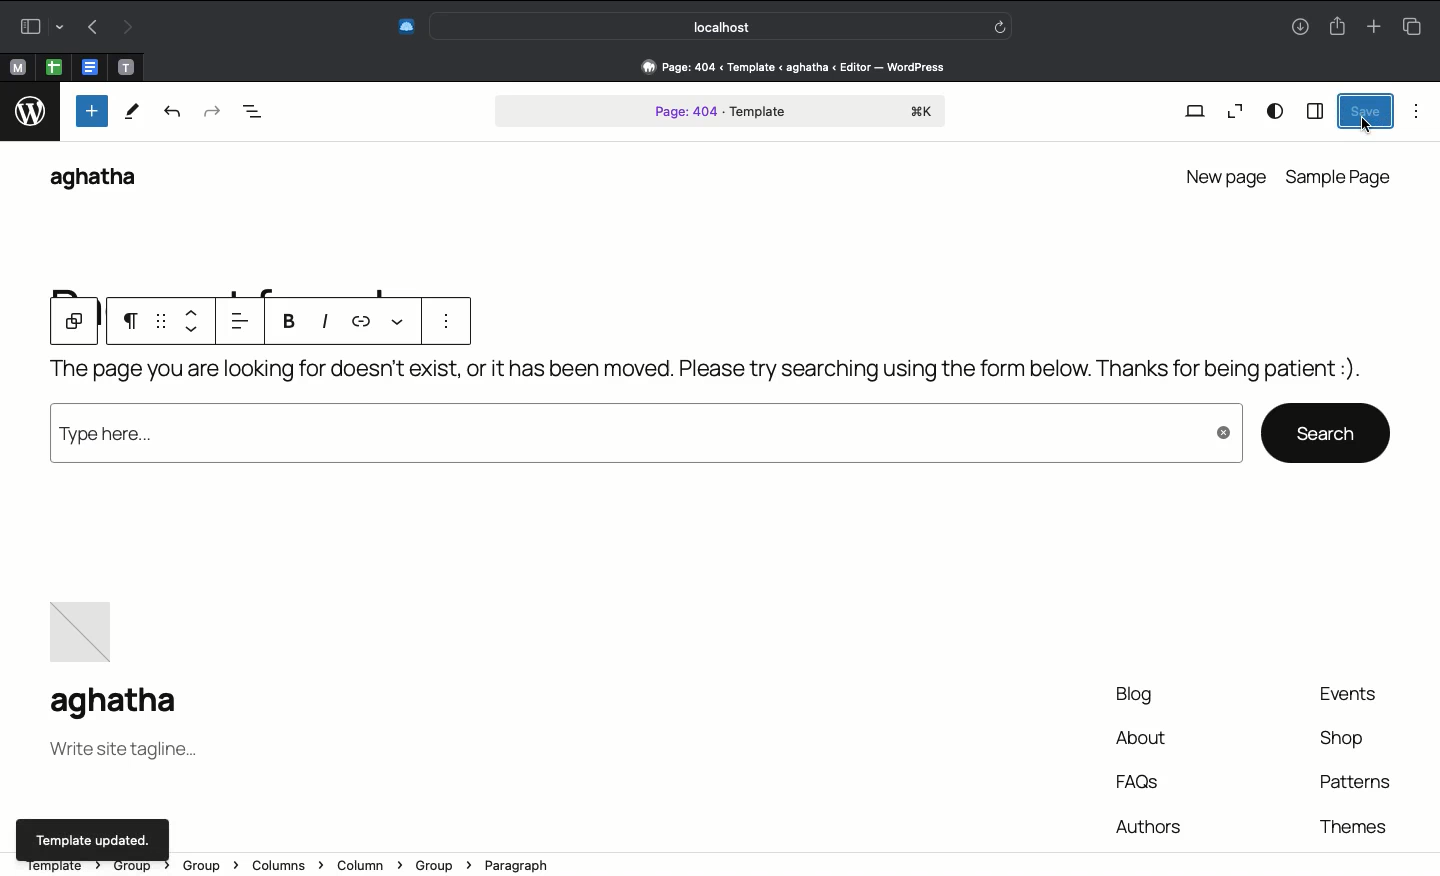 The image size is (1440, 876). Describe the element at coordinates (163, 322) in the screenshot. I see `grid` at that location.